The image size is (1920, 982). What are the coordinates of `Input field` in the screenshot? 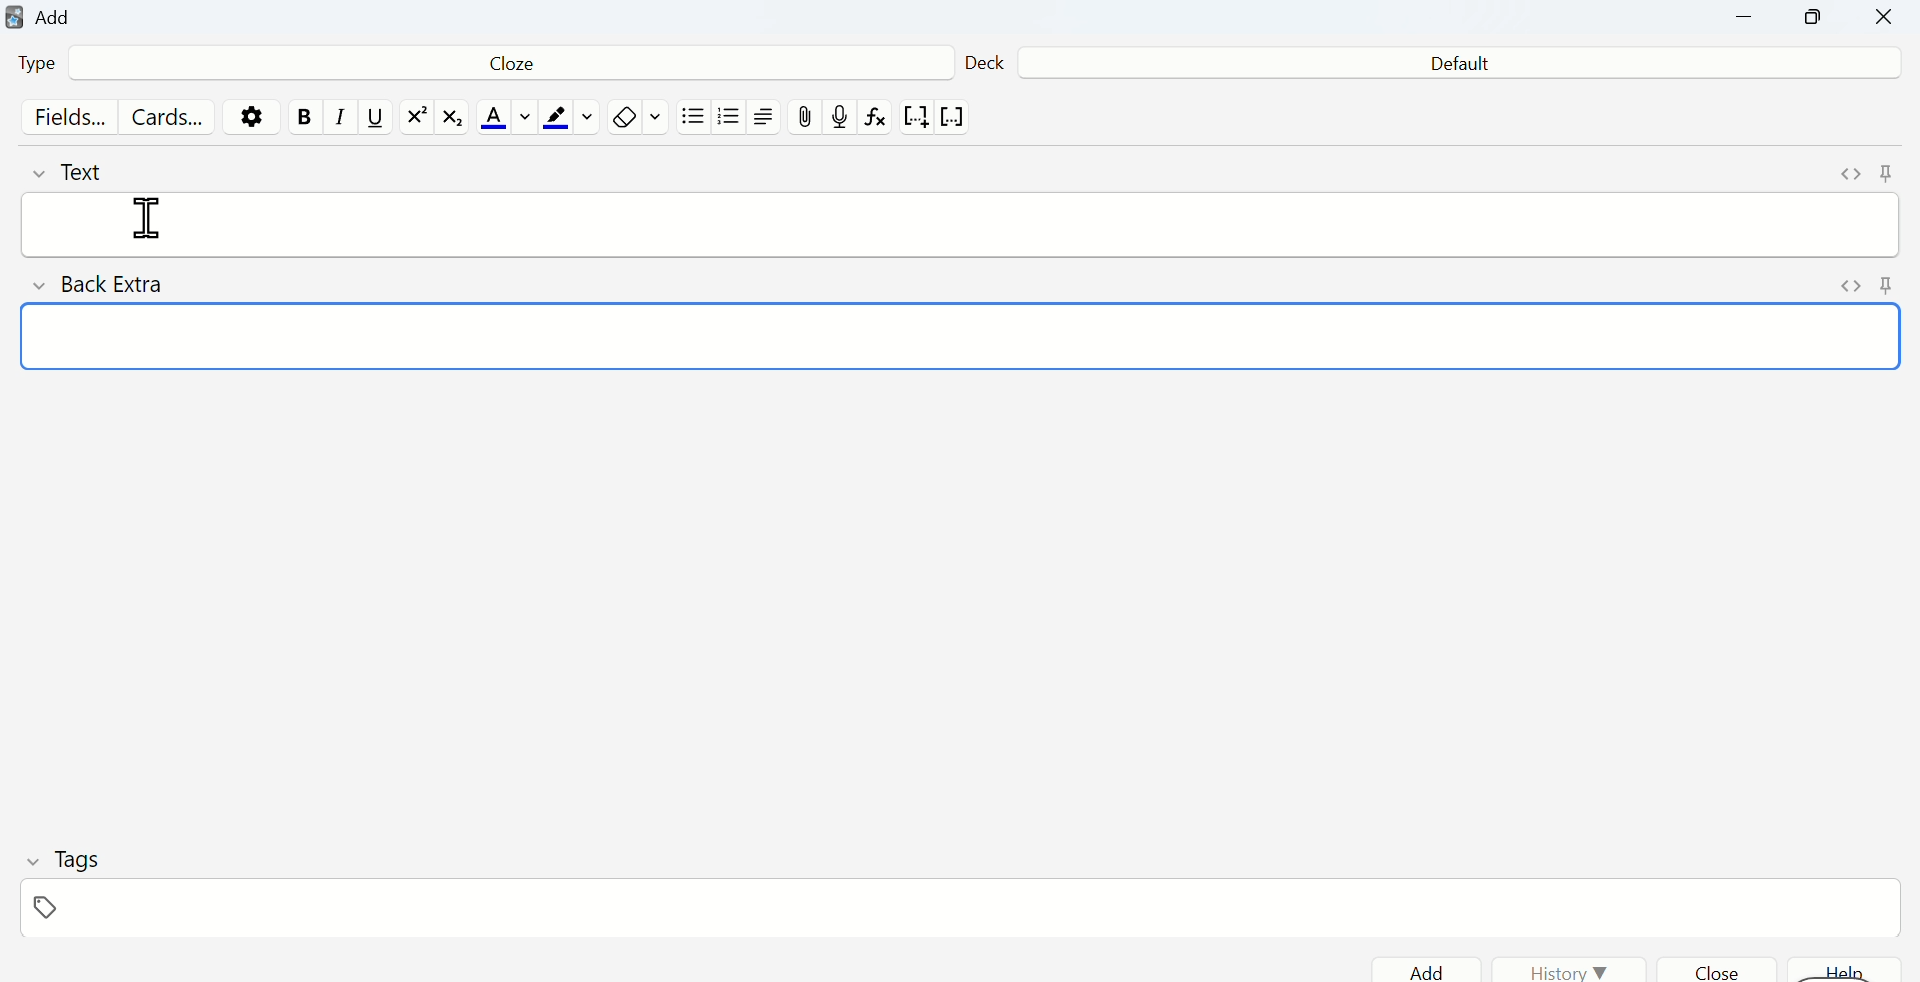 It's located at (1003, 224).